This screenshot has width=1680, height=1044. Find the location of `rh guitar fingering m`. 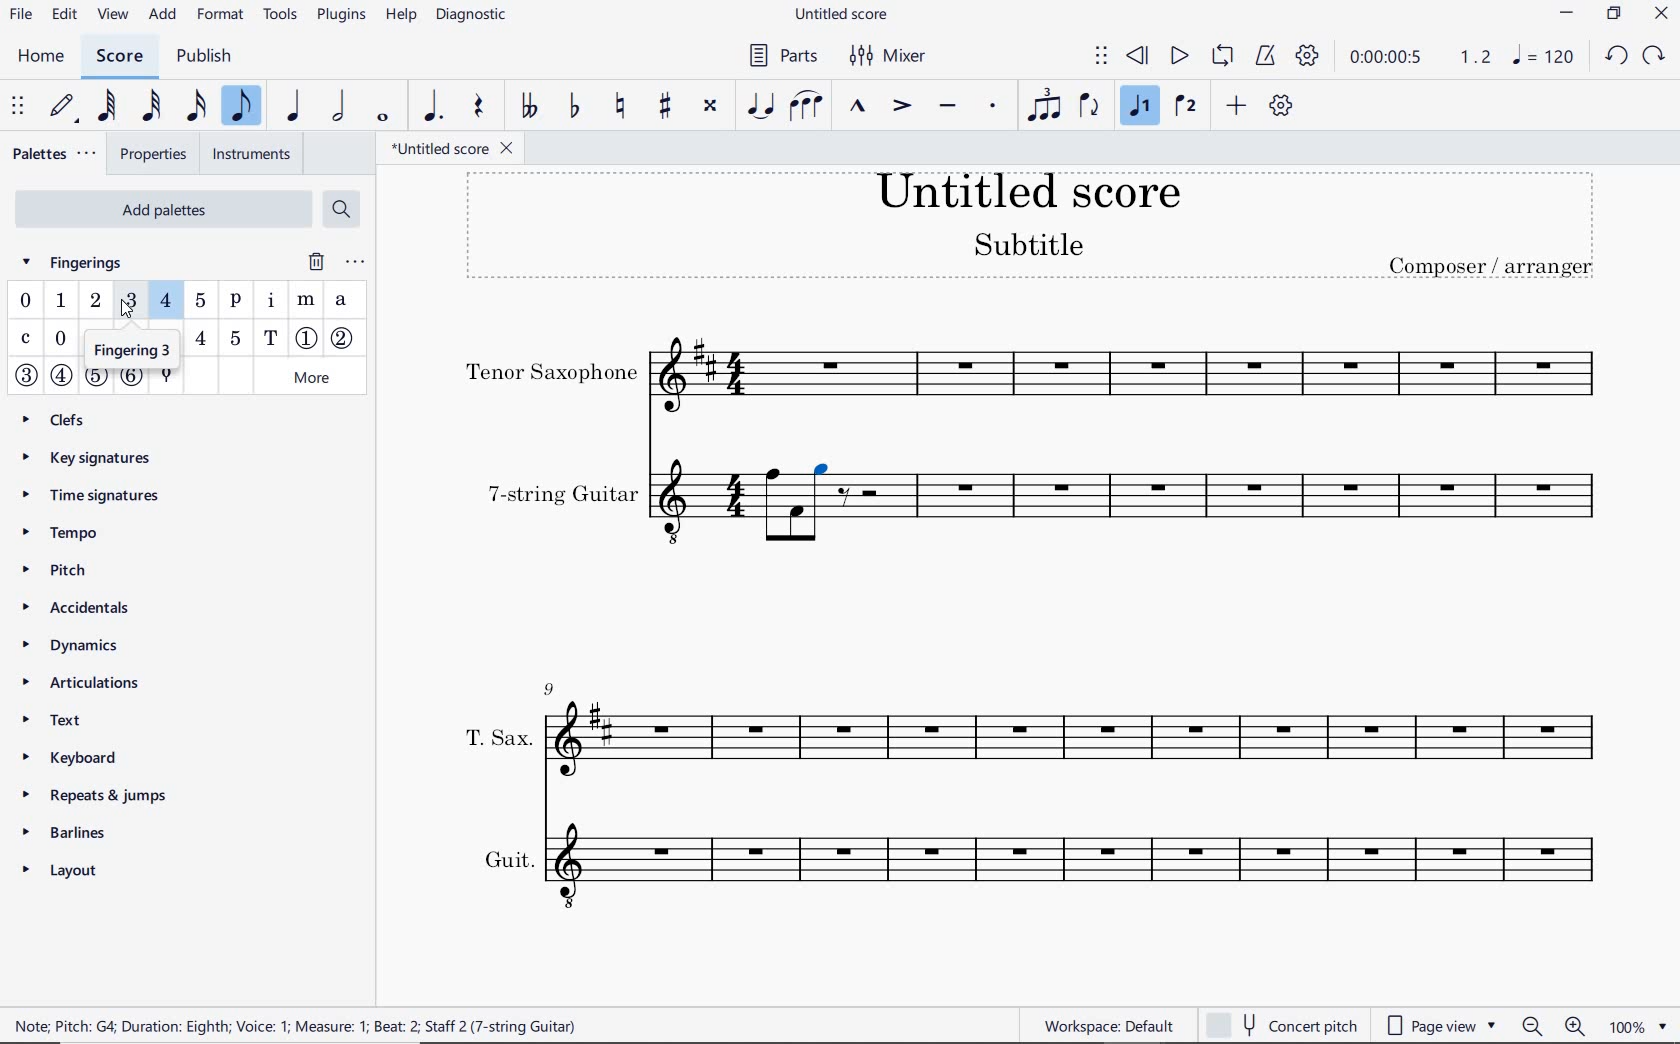

rh guitar fingering m is located at coordinates (307, 301).